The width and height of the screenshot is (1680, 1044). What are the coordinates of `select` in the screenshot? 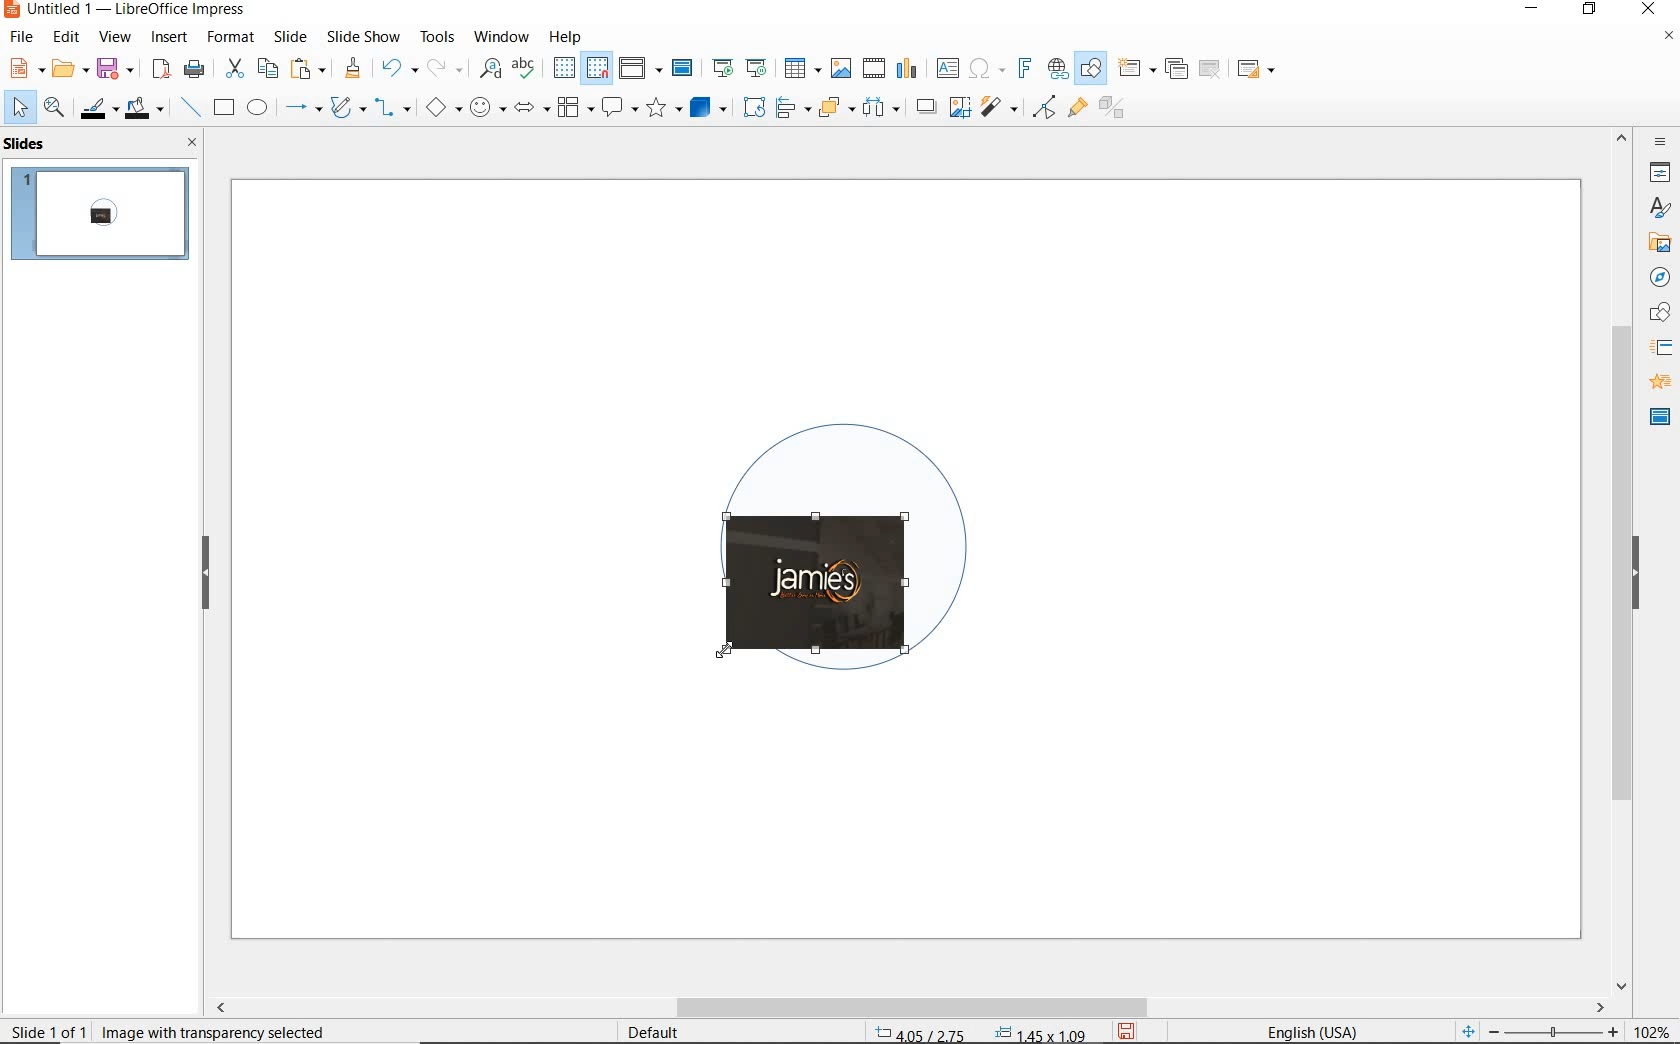 It's located at (21, 108).